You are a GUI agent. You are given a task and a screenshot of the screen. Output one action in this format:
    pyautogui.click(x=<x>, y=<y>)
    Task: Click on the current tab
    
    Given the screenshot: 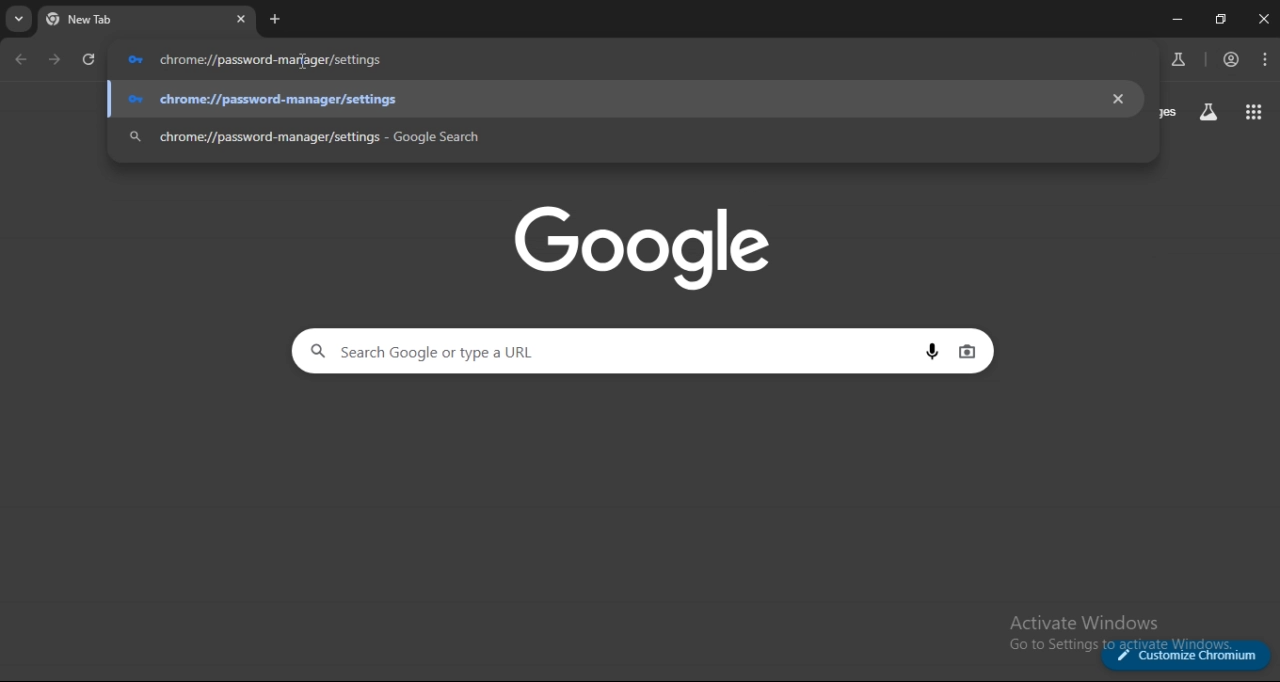 What is the action you would take?
    pyautogui.click(x=113, y=19)
    